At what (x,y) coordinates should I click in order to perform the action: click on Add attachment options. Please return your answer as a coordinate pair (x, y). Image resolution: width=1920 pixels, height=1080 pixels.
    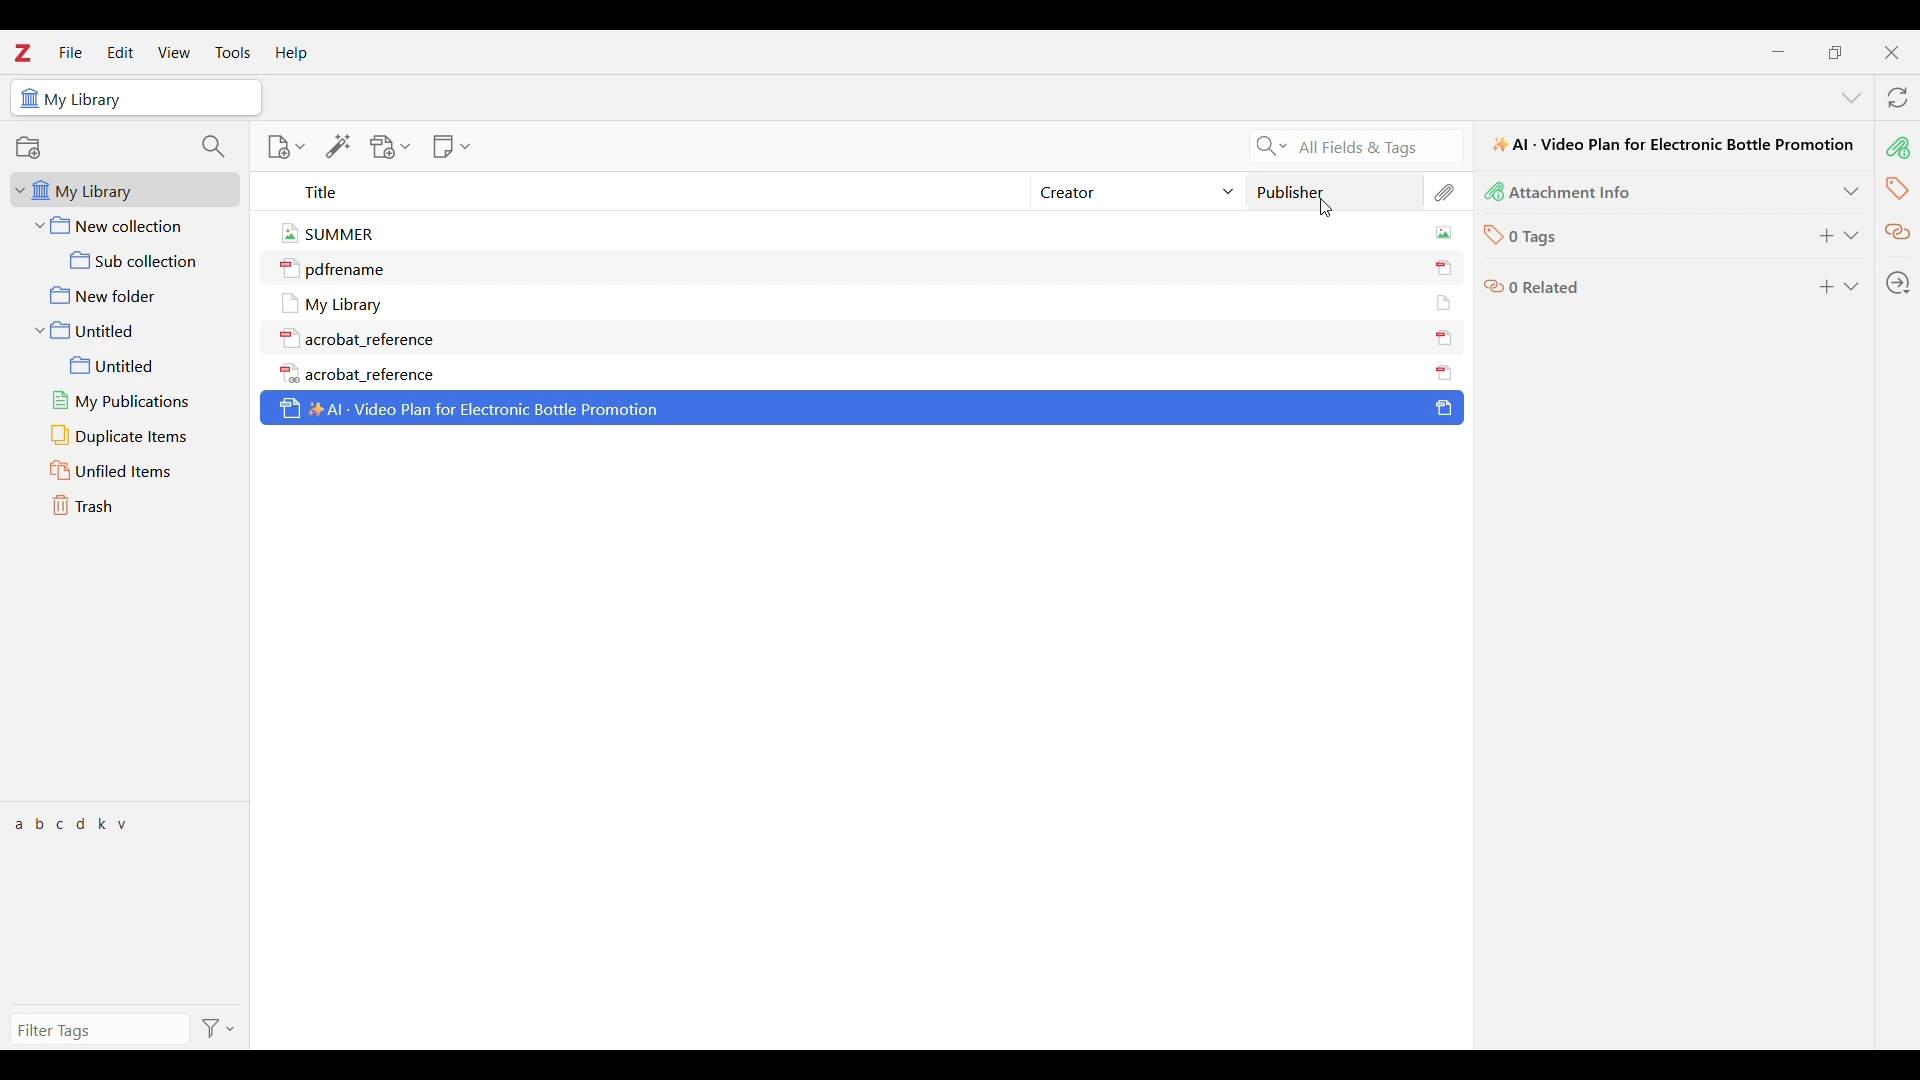
    Looking at the image, I should click on (390, 147).